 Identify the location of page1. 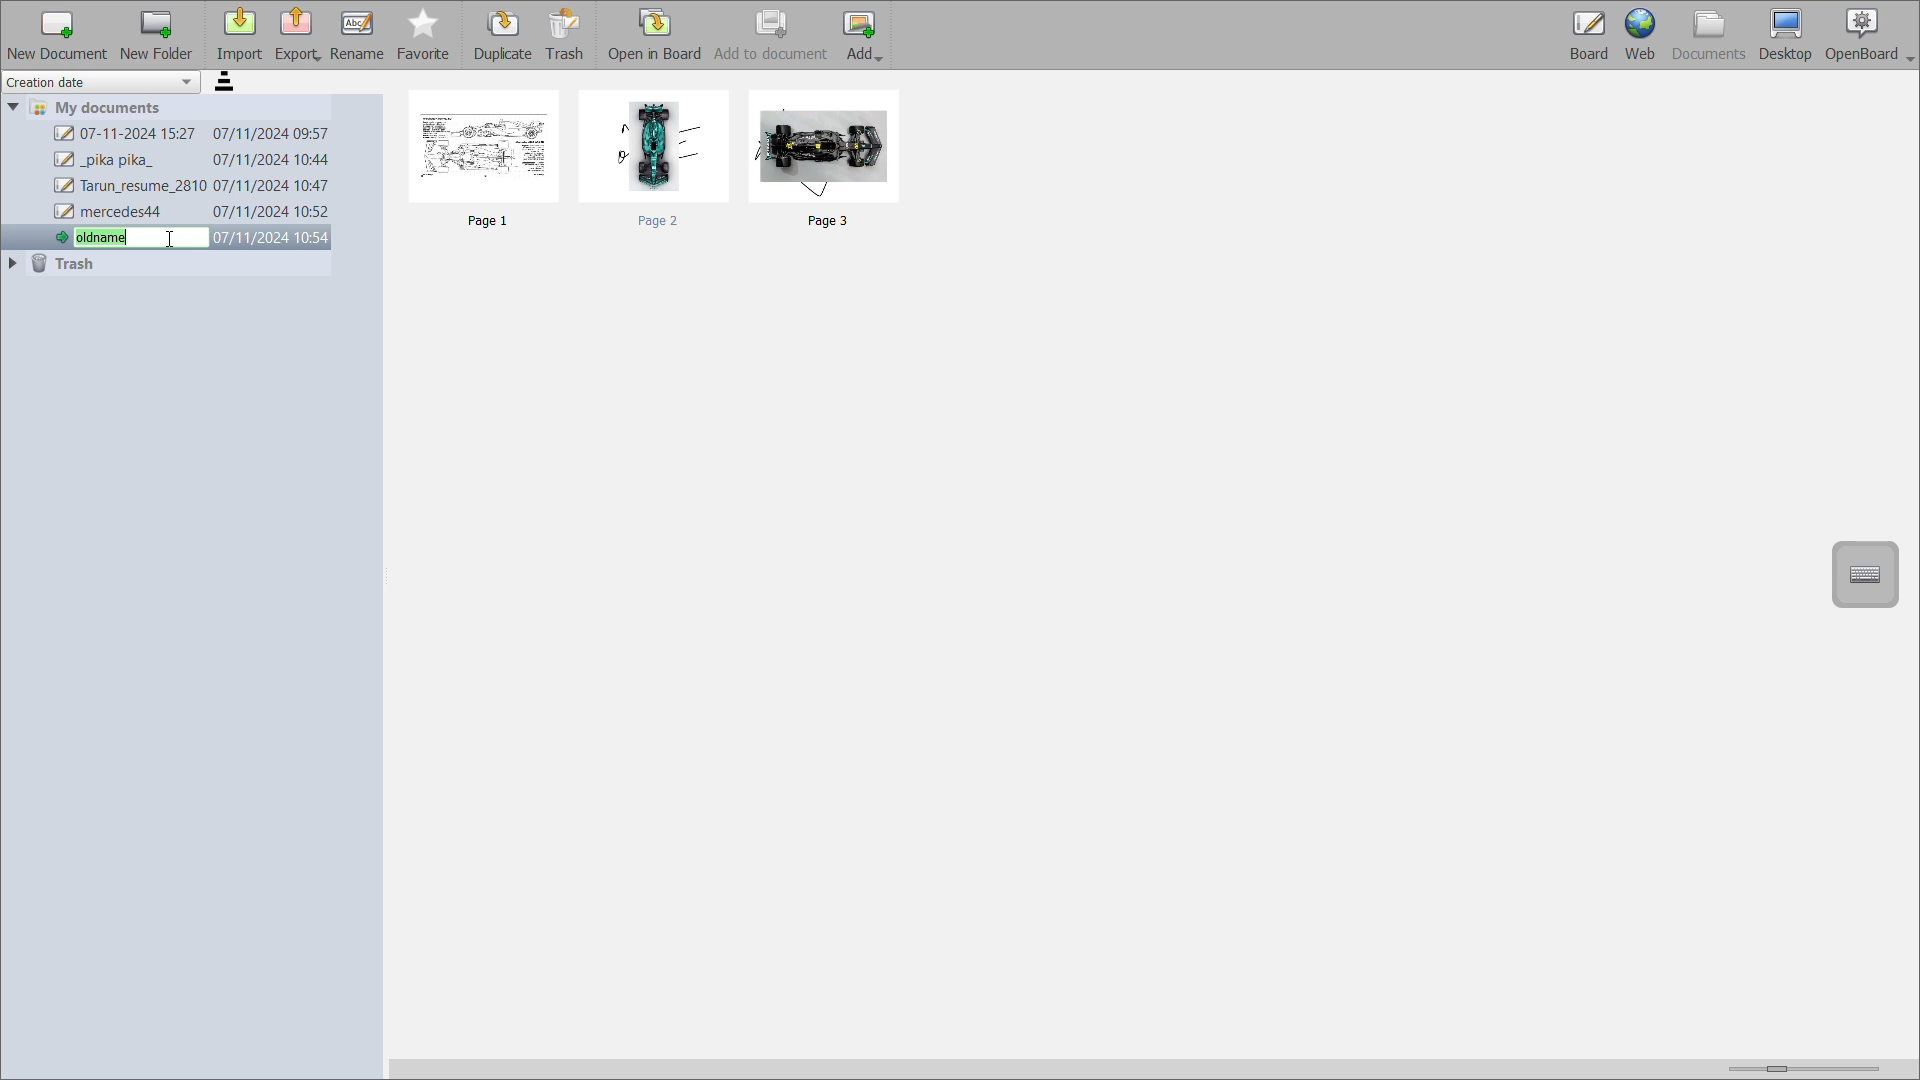
(491, 163).